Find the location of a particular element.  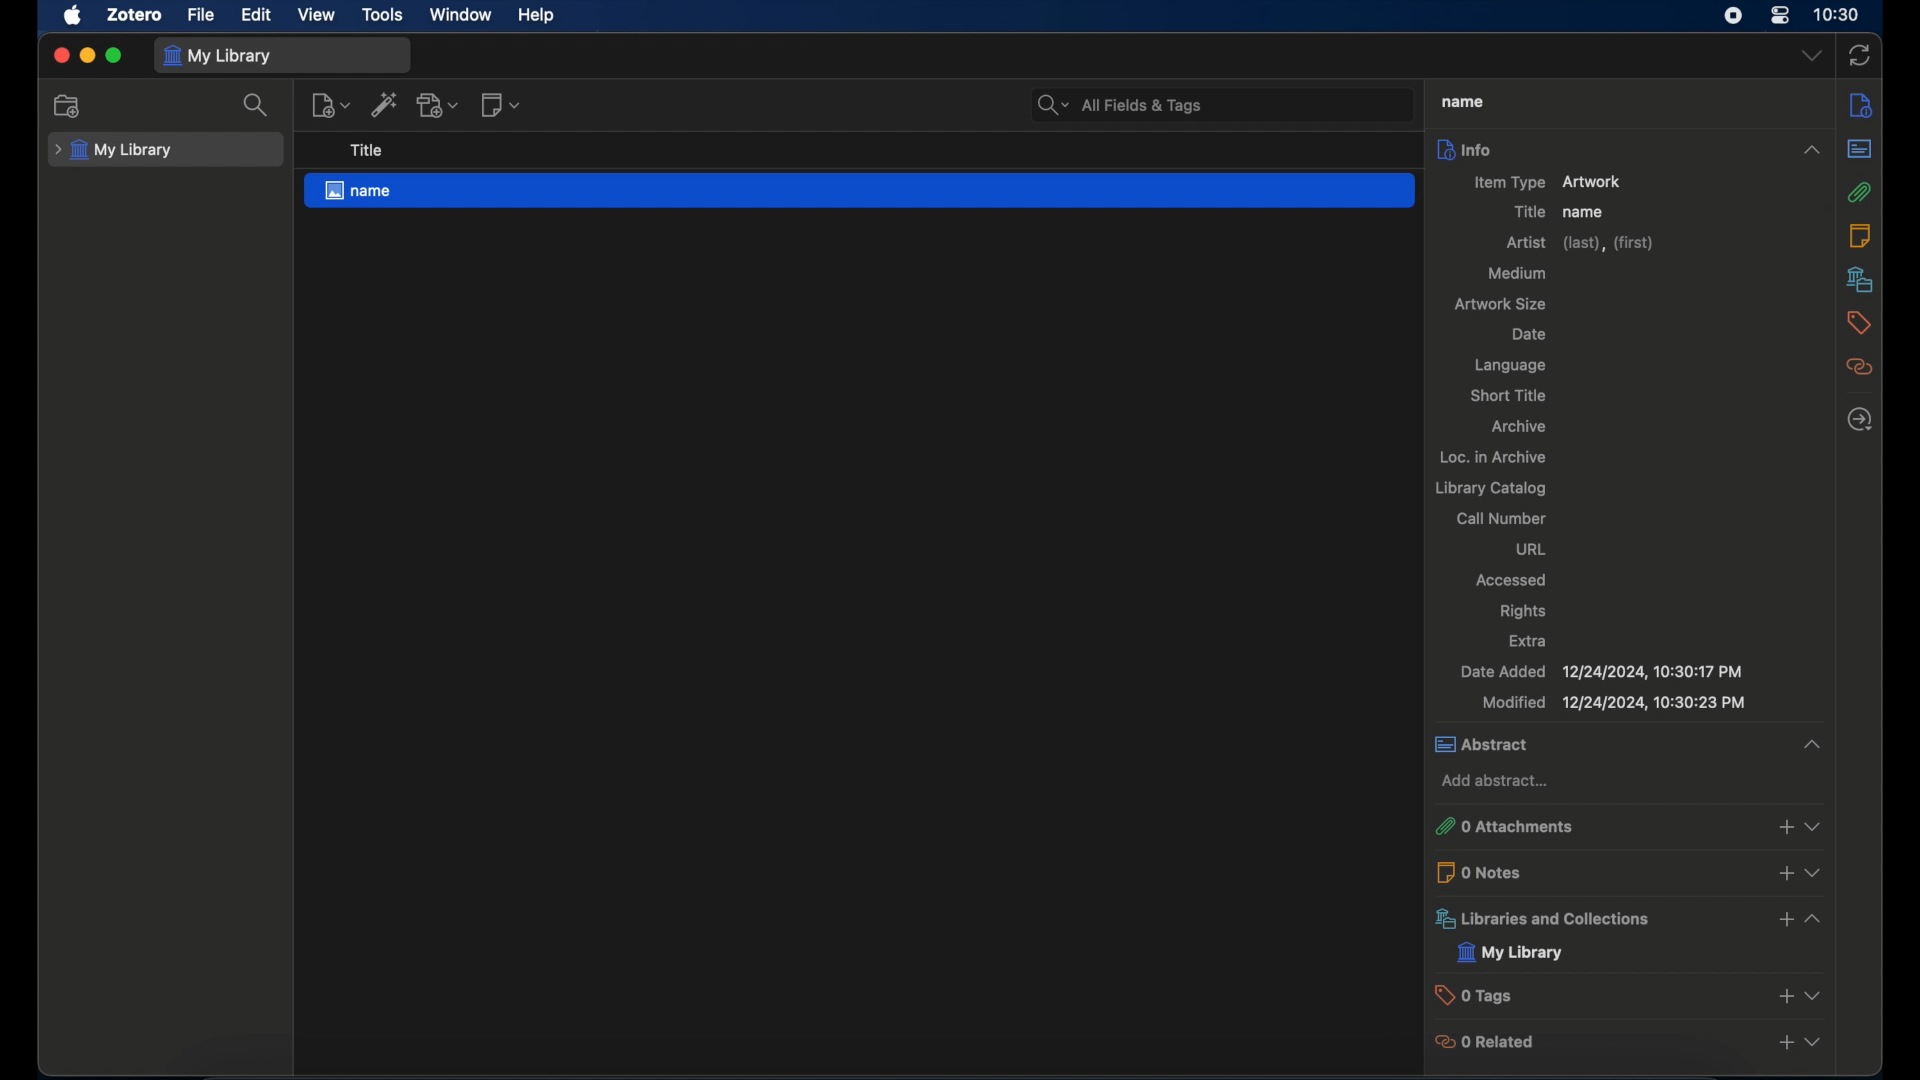

new collection is located at coordinates (67, 106).